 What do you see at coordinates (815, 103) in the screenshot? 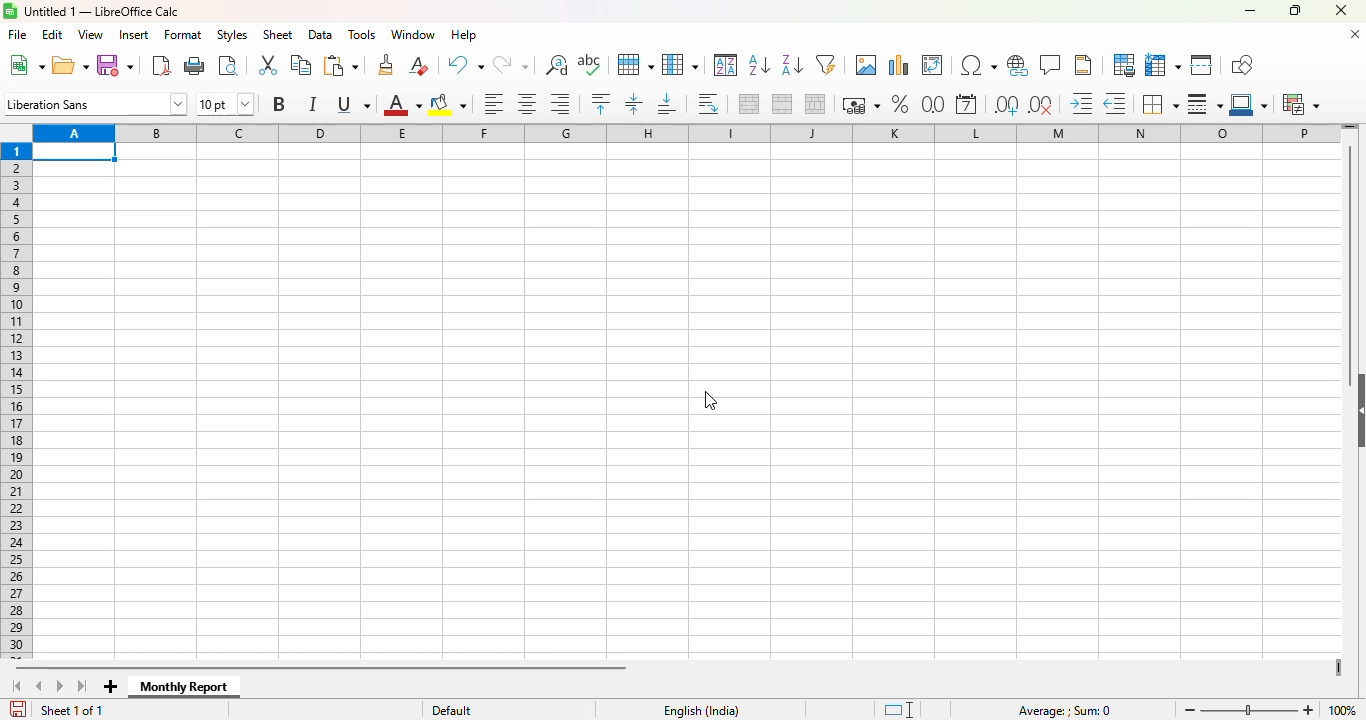
I see `unmerge cells` at bounding box center [815, 103].